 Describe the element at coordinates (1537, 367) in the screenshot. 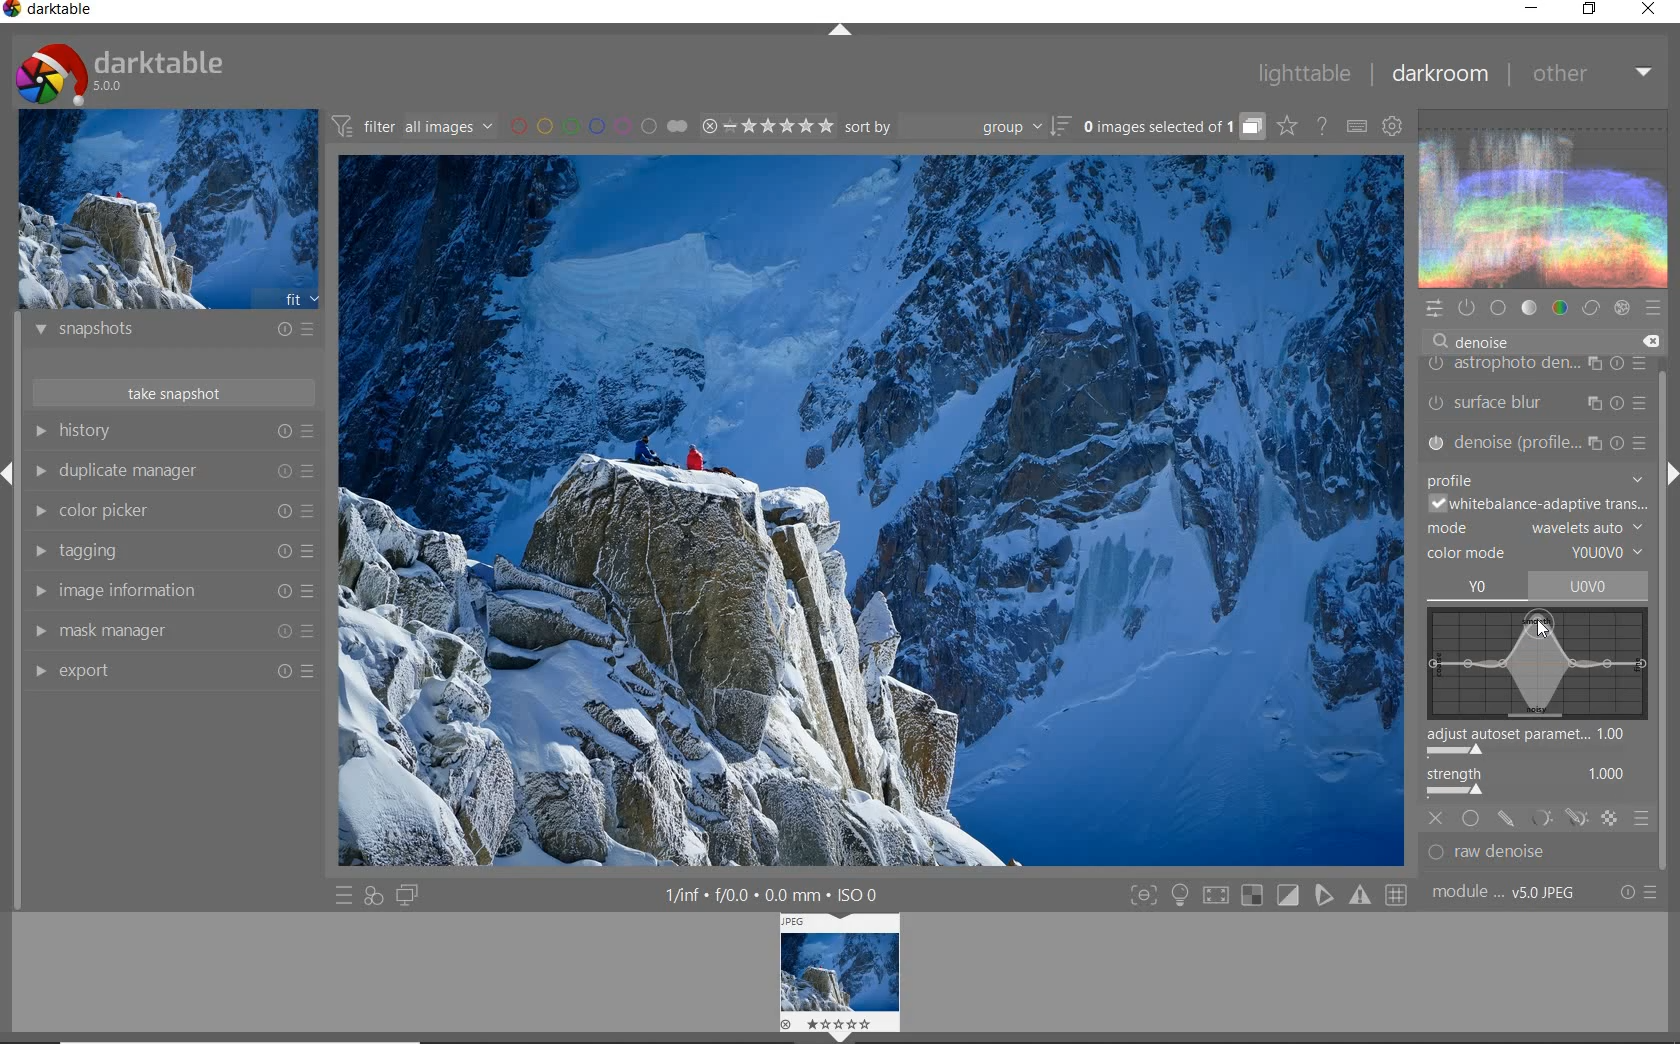

I see `astrophoto density` at that location.